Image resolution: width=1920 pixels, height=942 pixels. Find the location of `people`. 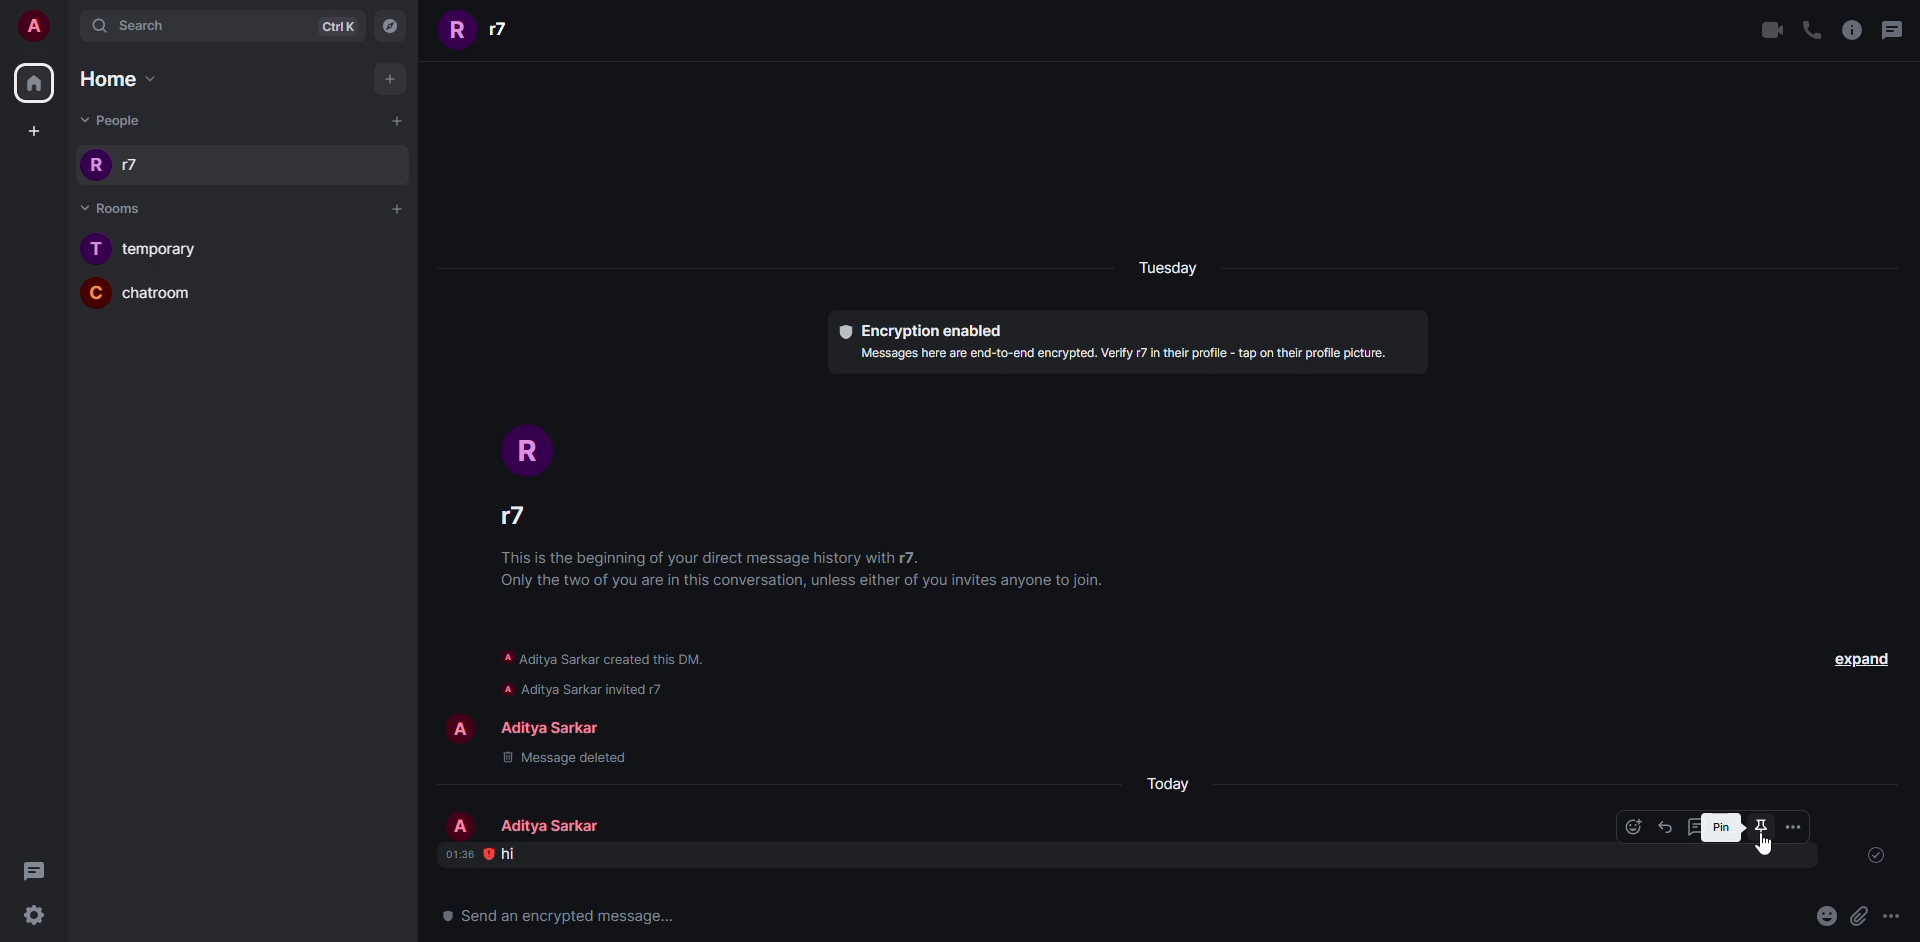

people is located at coordinates (118, 163).